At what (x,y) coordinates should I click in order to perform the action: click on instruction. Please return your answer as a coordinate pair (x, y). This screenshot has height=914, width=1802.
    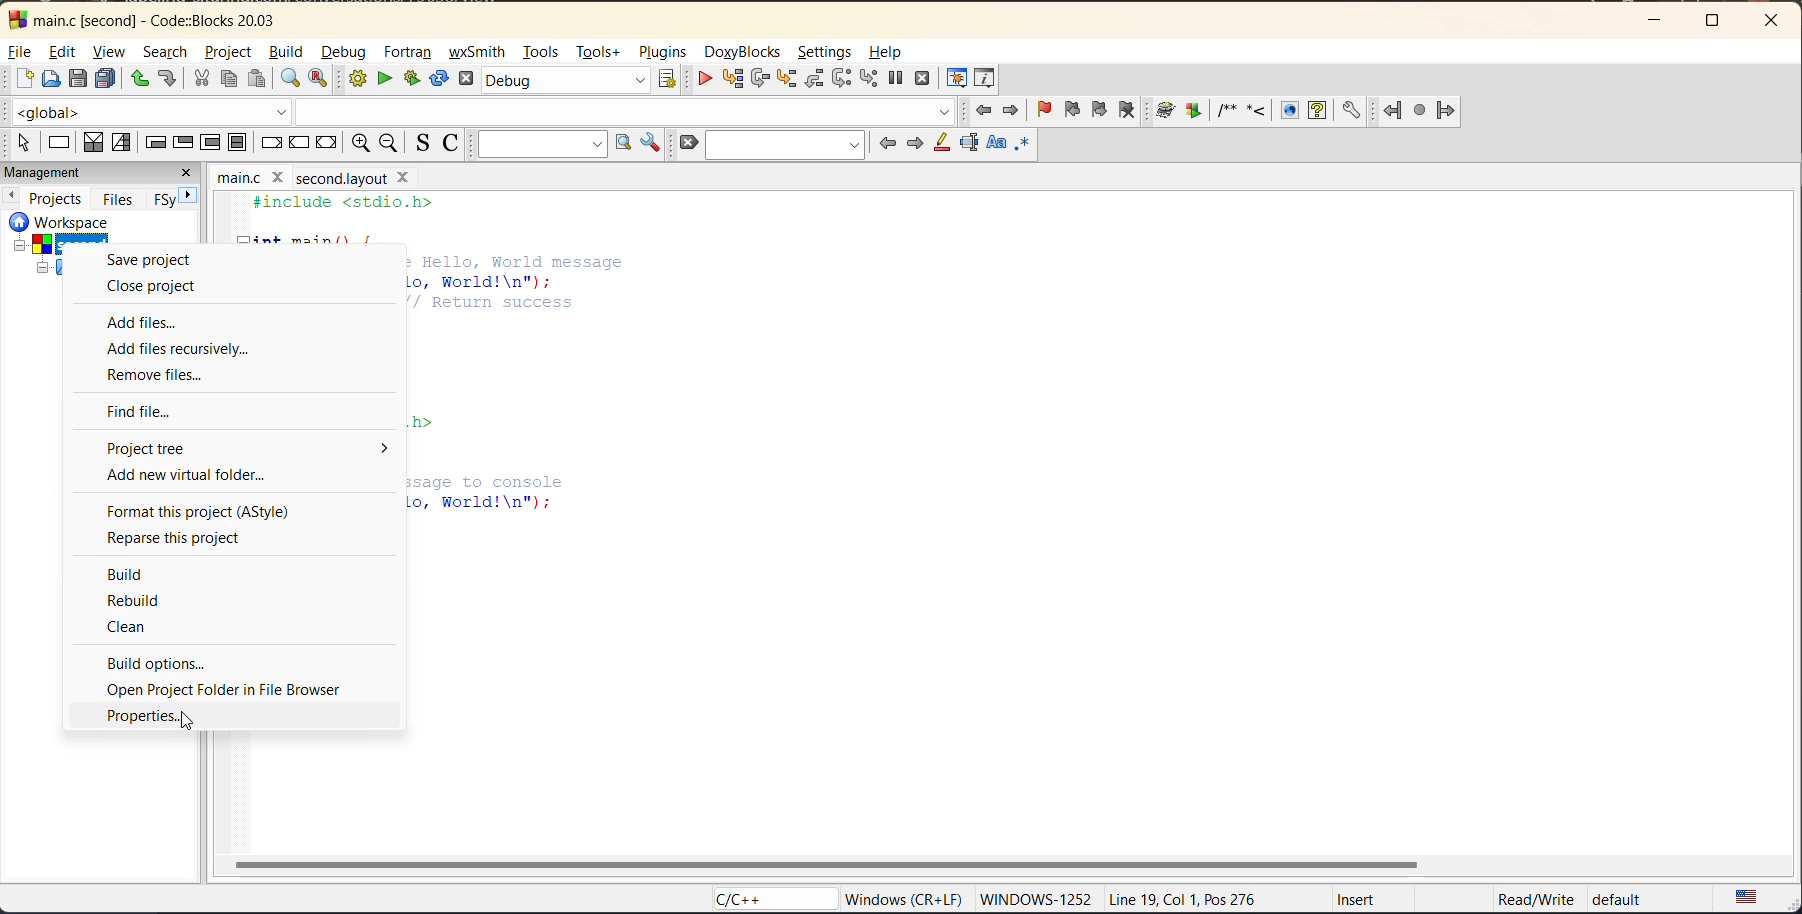
    Looking at the image, I should click on (62, 144).